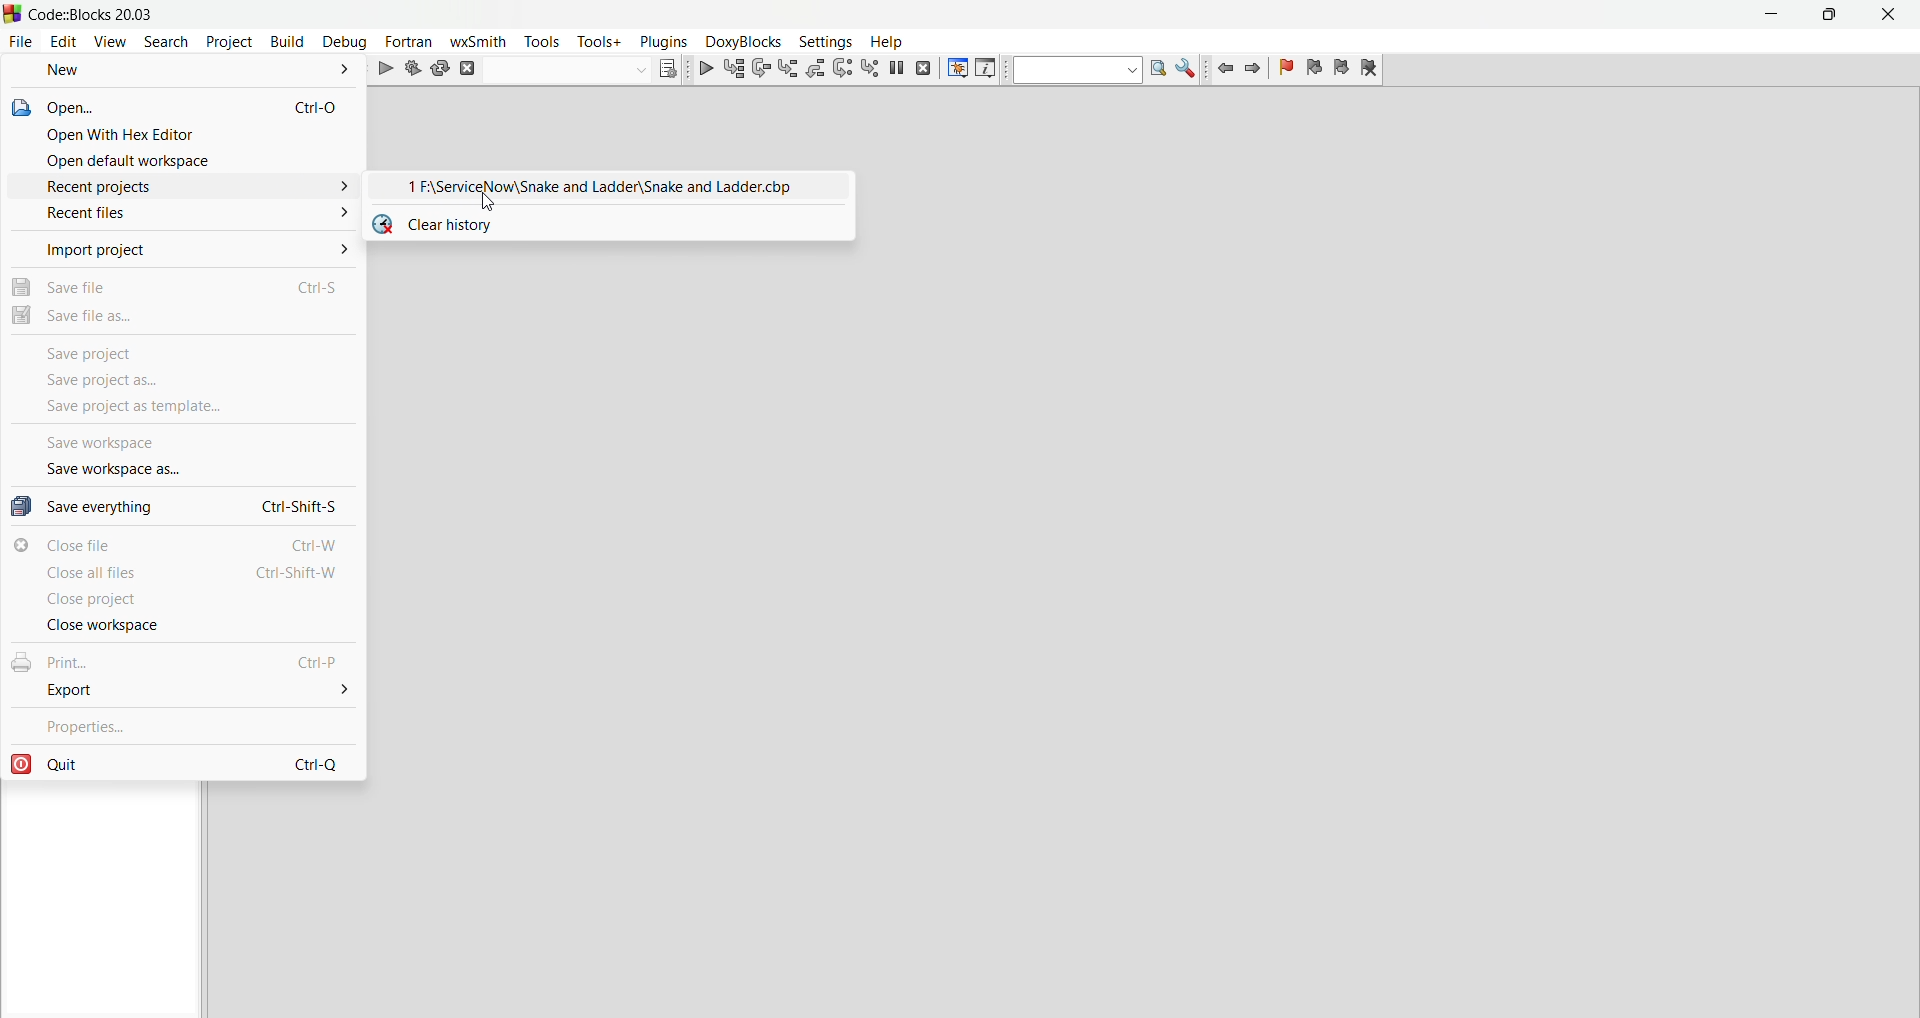 The height and width of the screenshot is (1018, 1920). What do you see at coordinates (1077, 70) in the screenshot?
I see `text to search` at bounding box center [1077, 70].